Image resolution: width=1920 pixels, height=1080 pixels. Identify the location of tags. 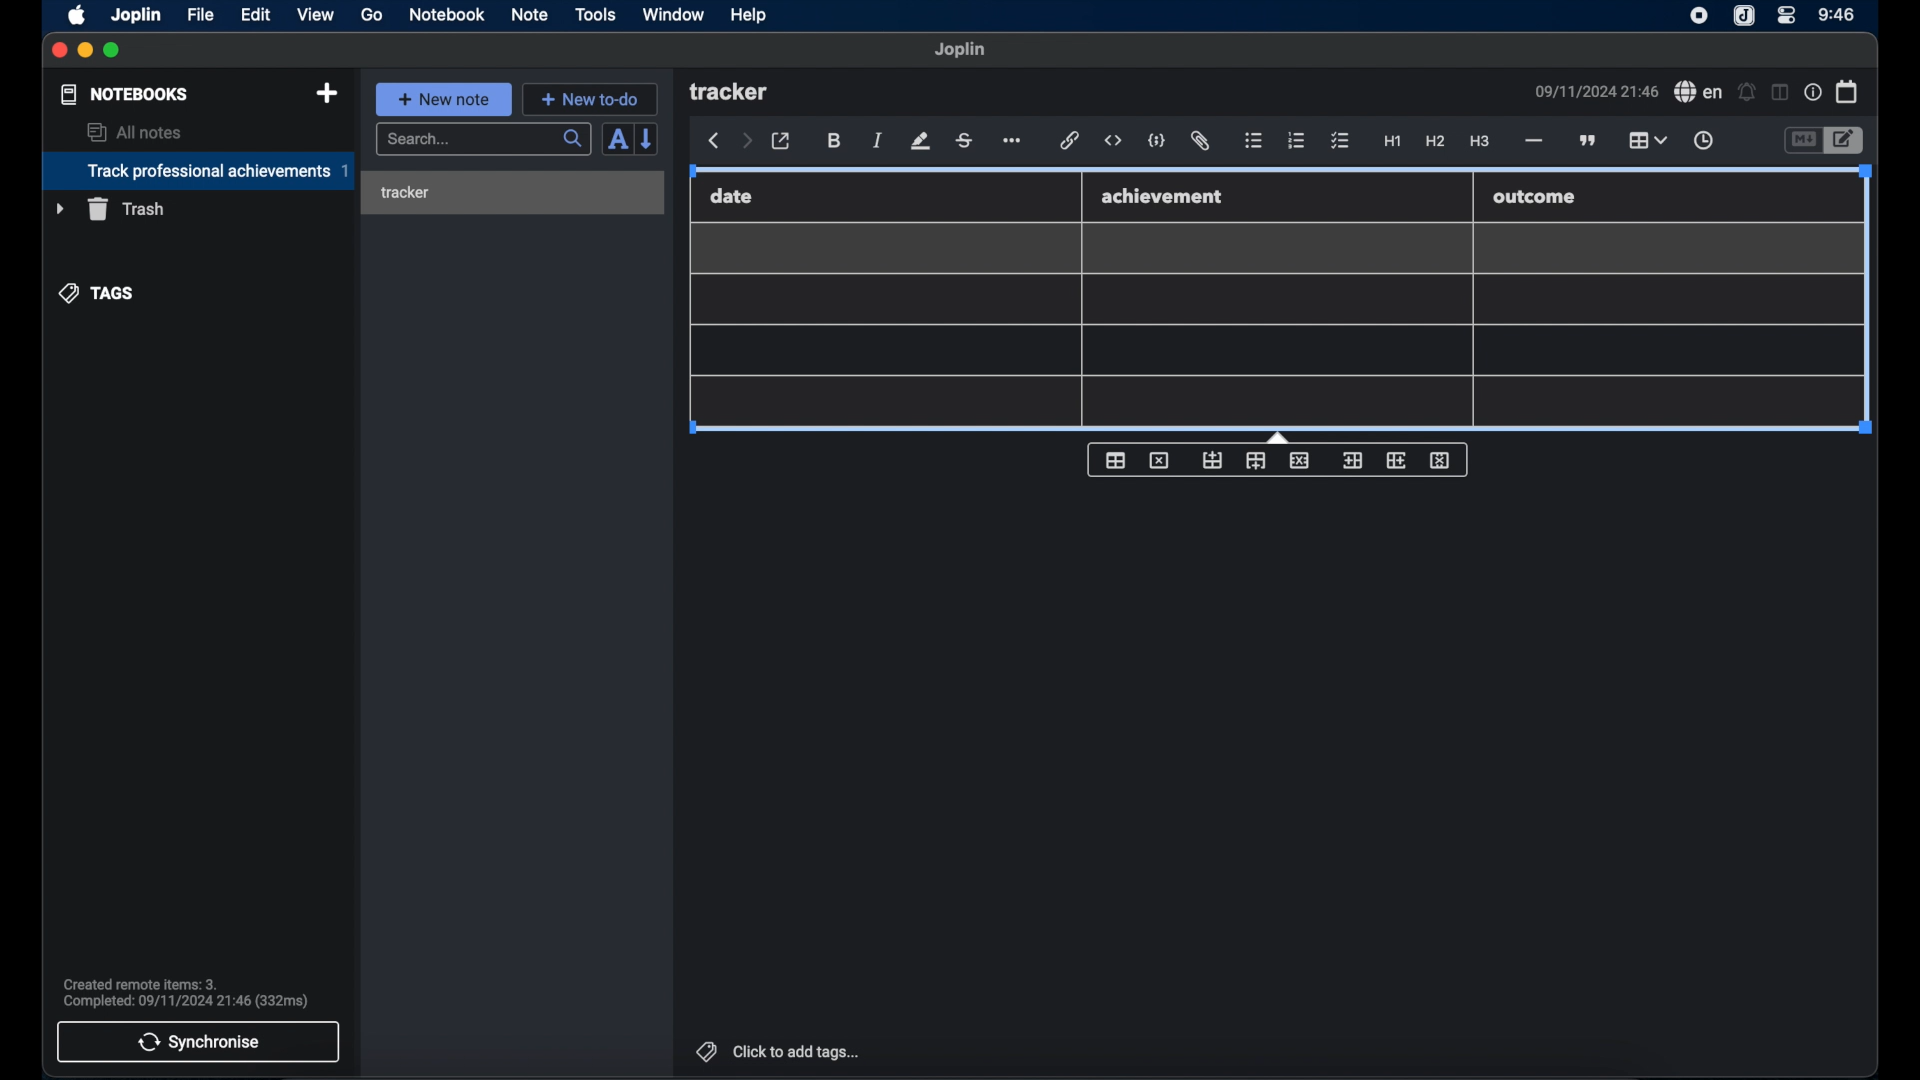
(97, 292).